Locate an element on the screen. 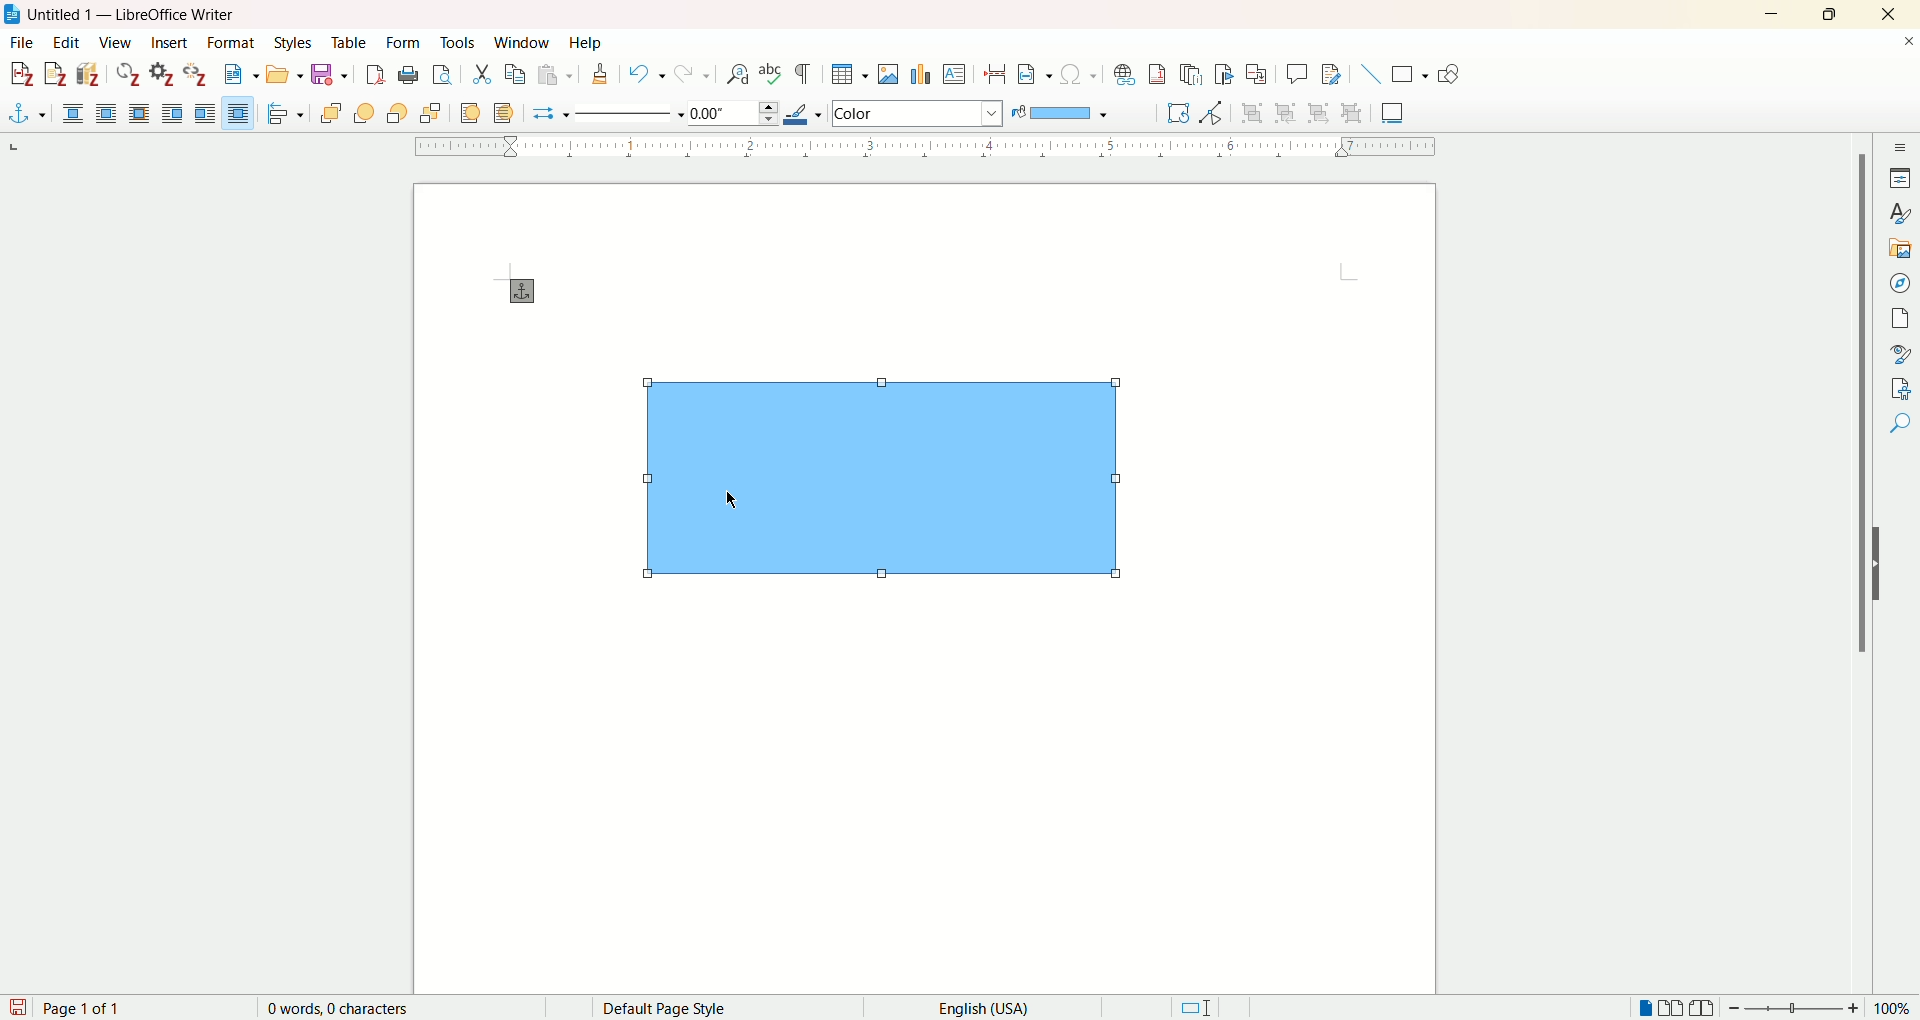 Image resolution: width=1920 pixels, height=1020 pixels. fill color is located at coordinates (1062, 111).